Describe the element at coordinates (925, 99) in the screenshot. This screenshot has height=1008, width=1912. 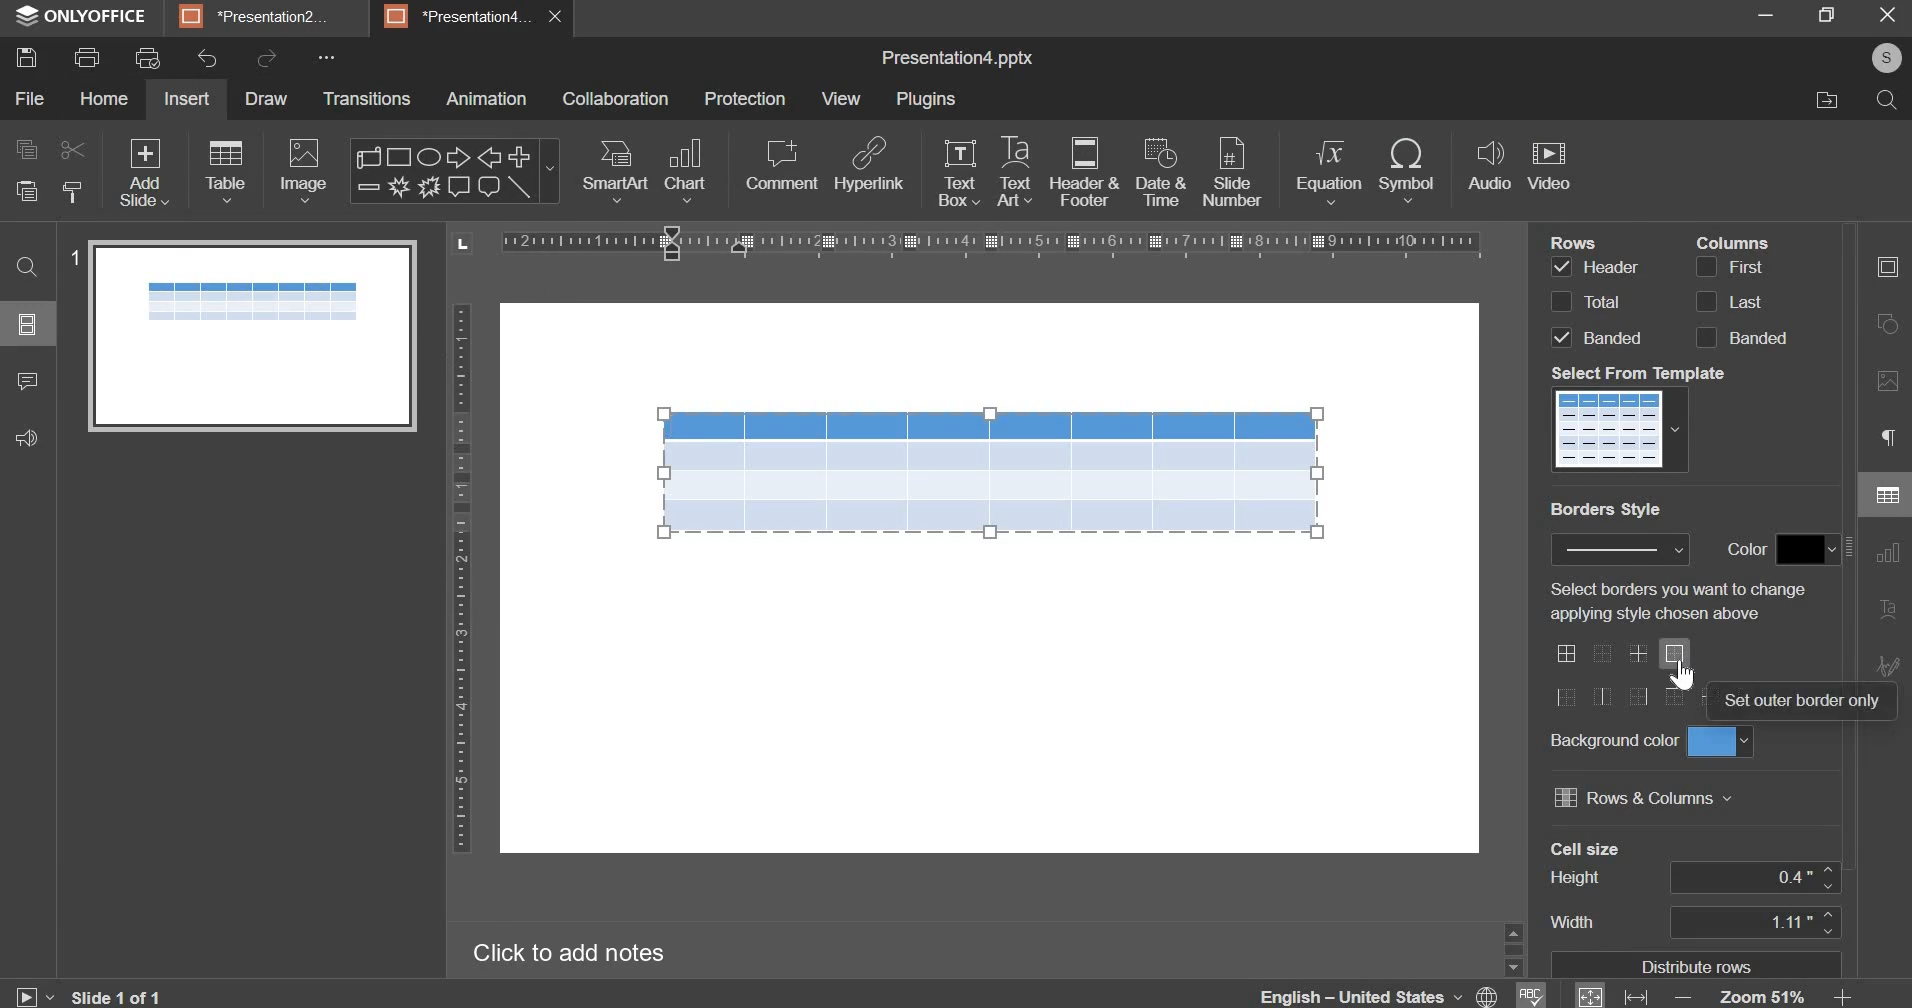
I see `plugins` at that location.